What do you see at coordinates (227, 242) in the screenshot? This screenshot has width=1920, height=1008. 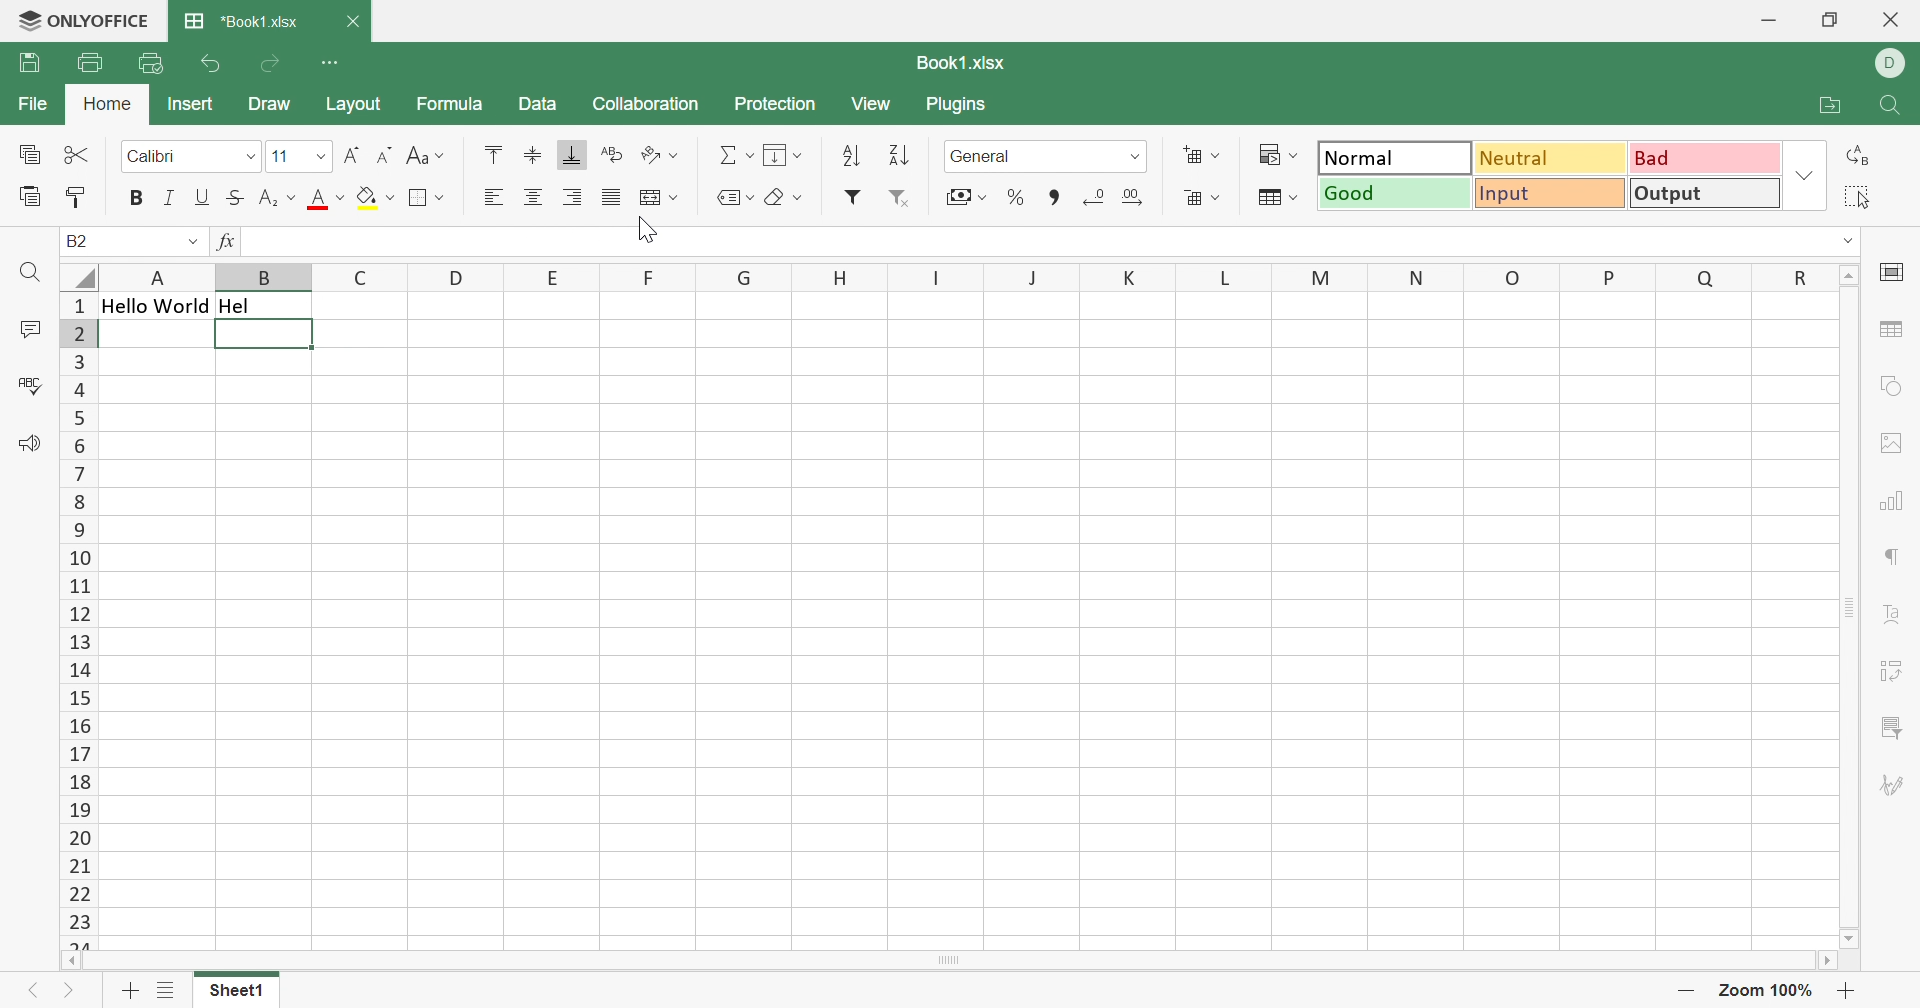 I see `fx` at bounding box center [227, 242].